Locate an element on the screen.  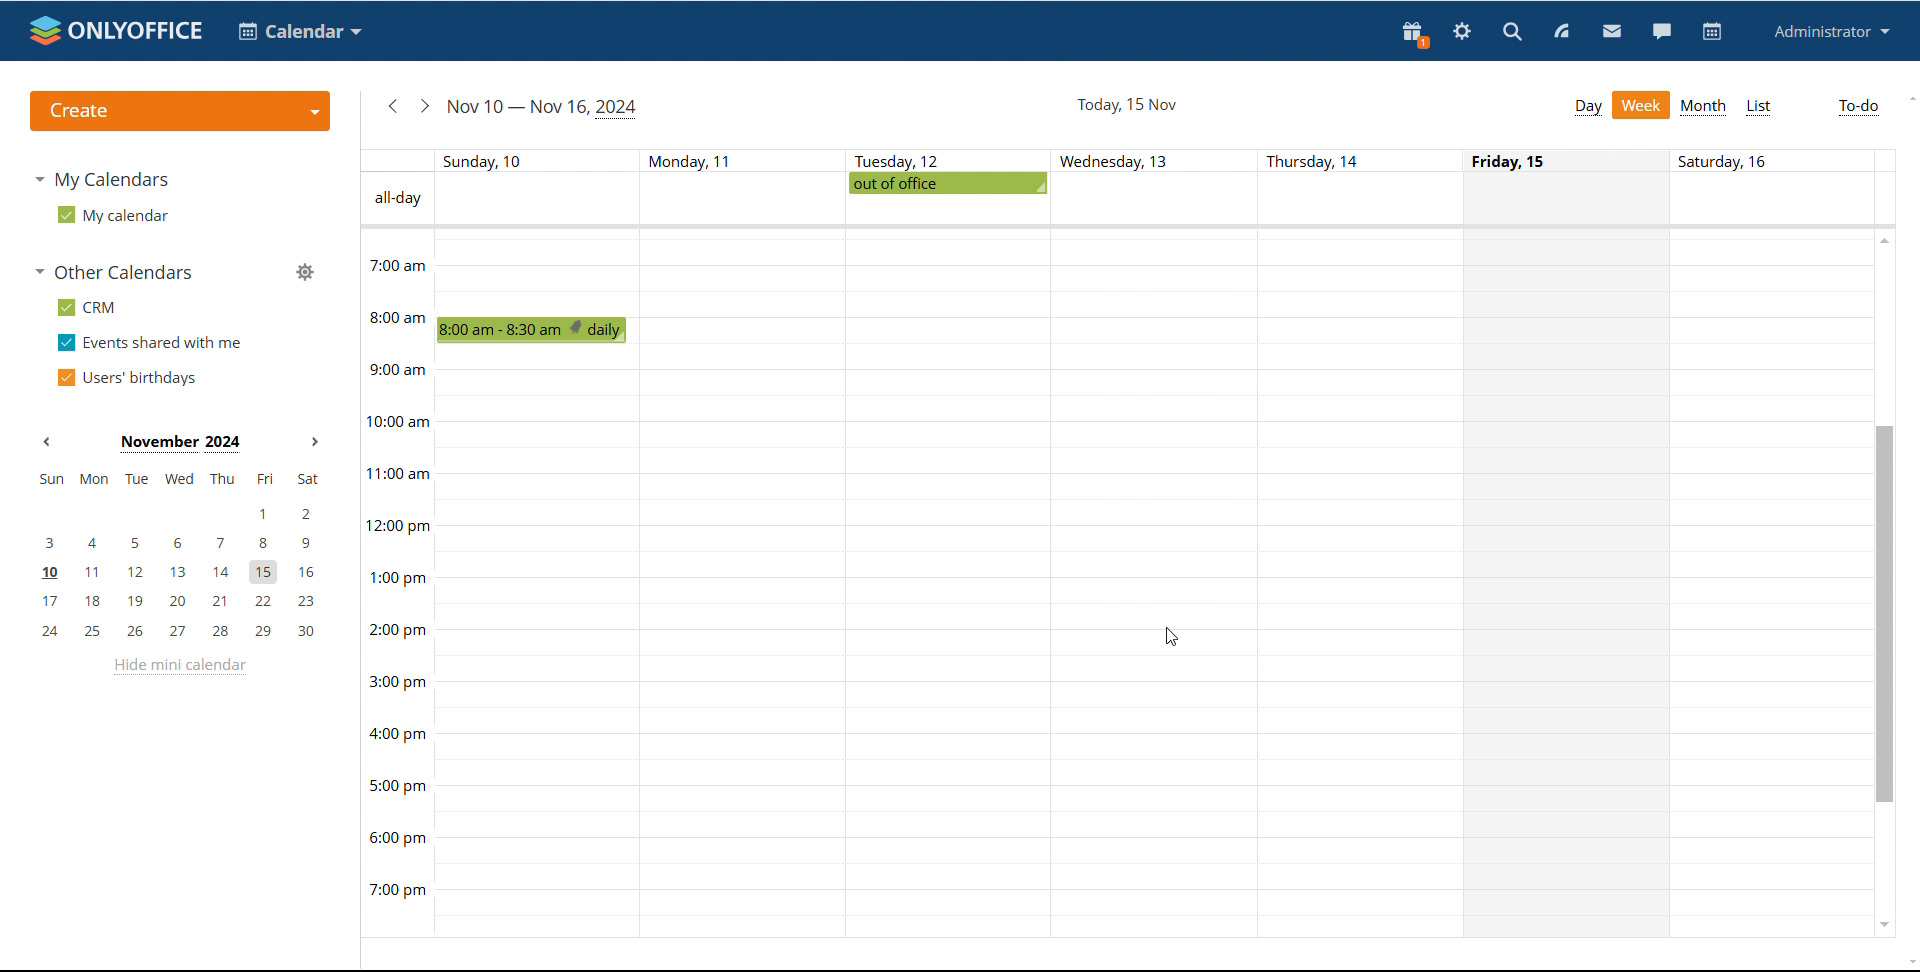
scroll down is located at coordinates (1884, 925).